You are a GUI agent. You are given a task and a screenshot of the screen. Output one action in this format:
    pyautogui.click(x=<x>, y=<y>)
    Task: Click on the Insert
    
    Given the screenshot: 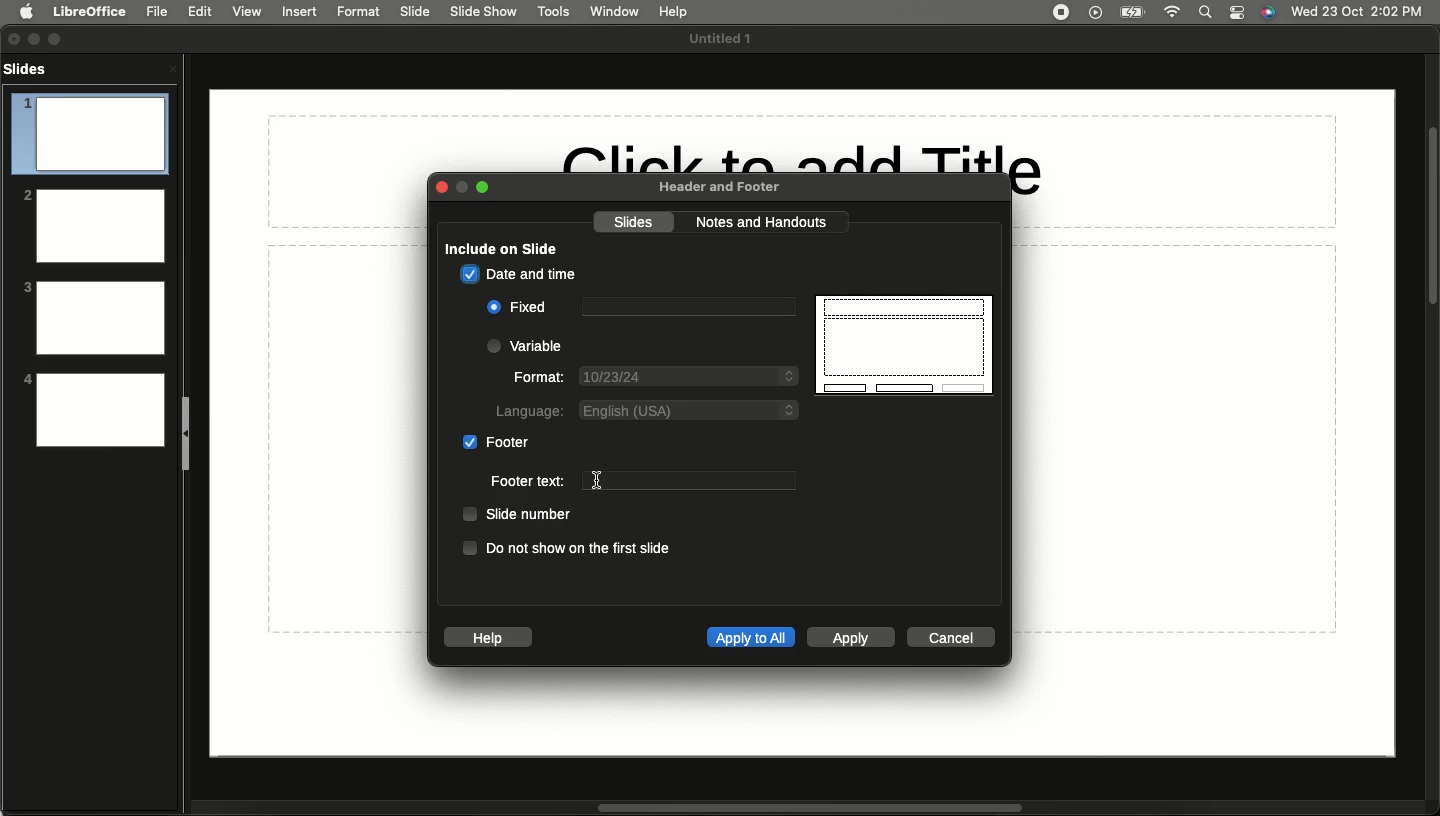 What is the action you would take?
    pyautogui.click(x=300, y=12)
    